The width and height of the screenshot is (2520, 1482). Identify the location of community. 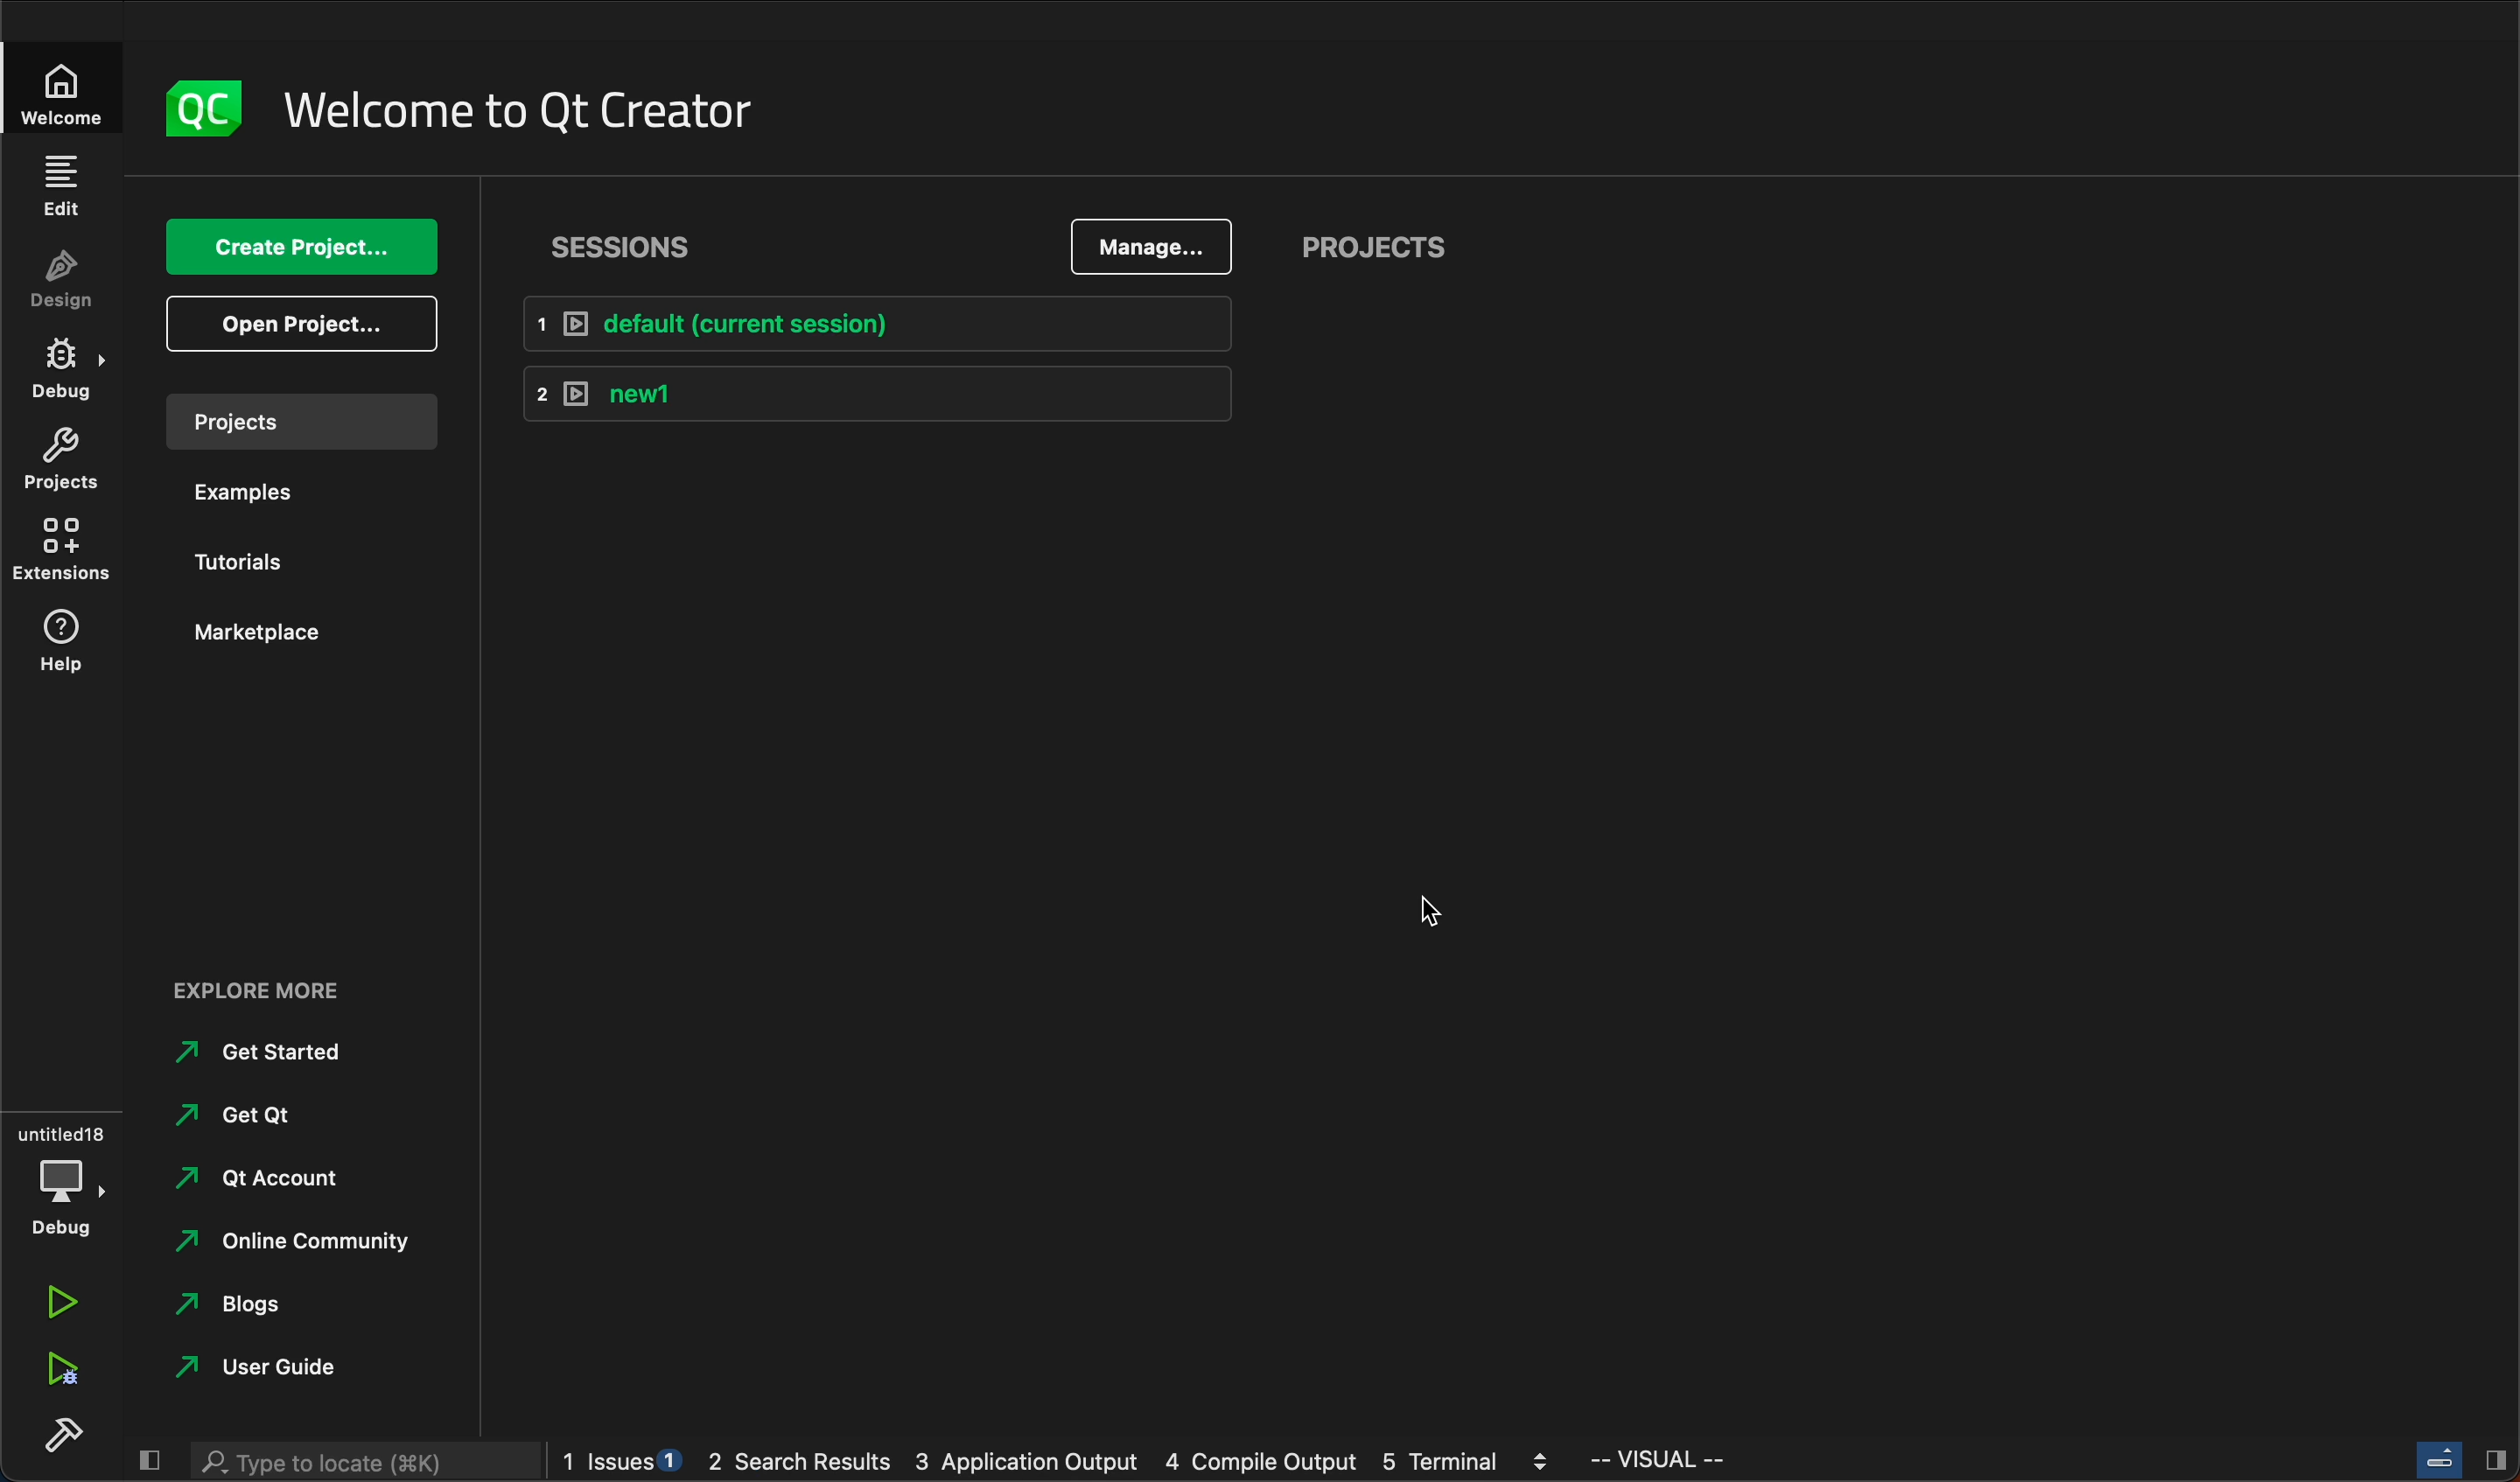
(305, 1241).